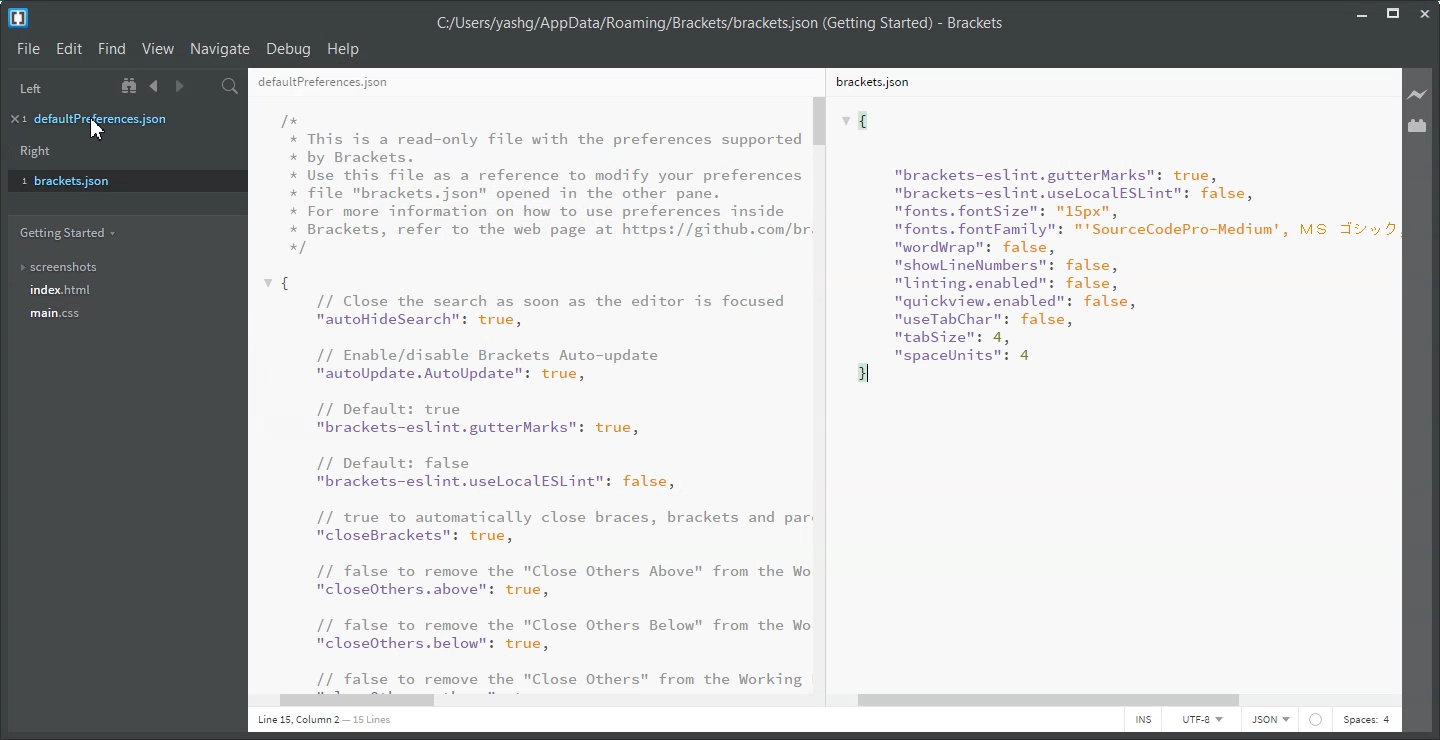  Describe the element at coordinates (1317, 720) in the screenshot. I see `circle` at that location.